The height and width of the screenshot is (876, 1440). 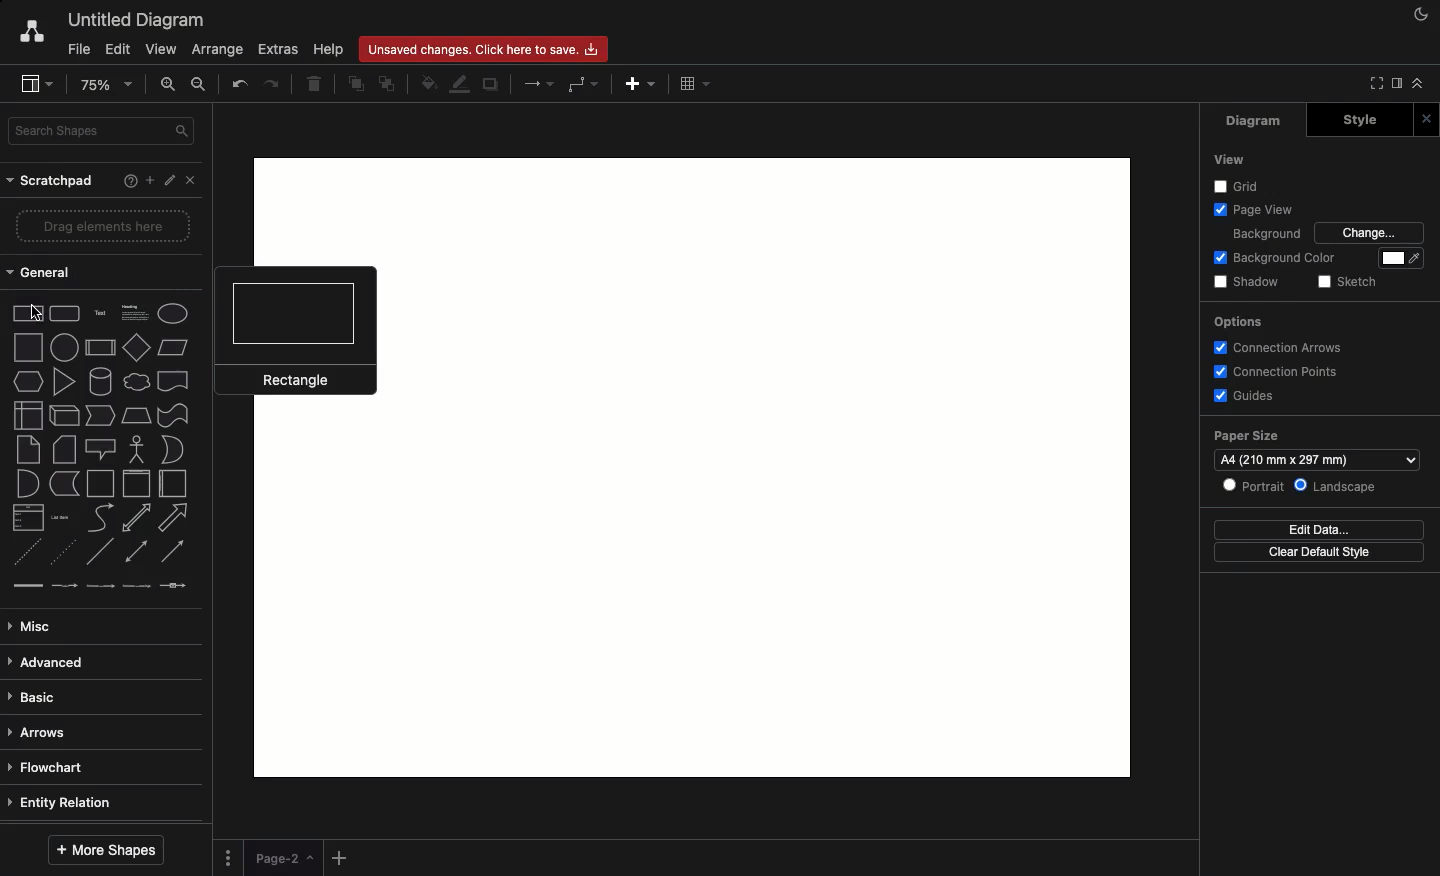 I want to click on Add, so click(x=342, y=857).